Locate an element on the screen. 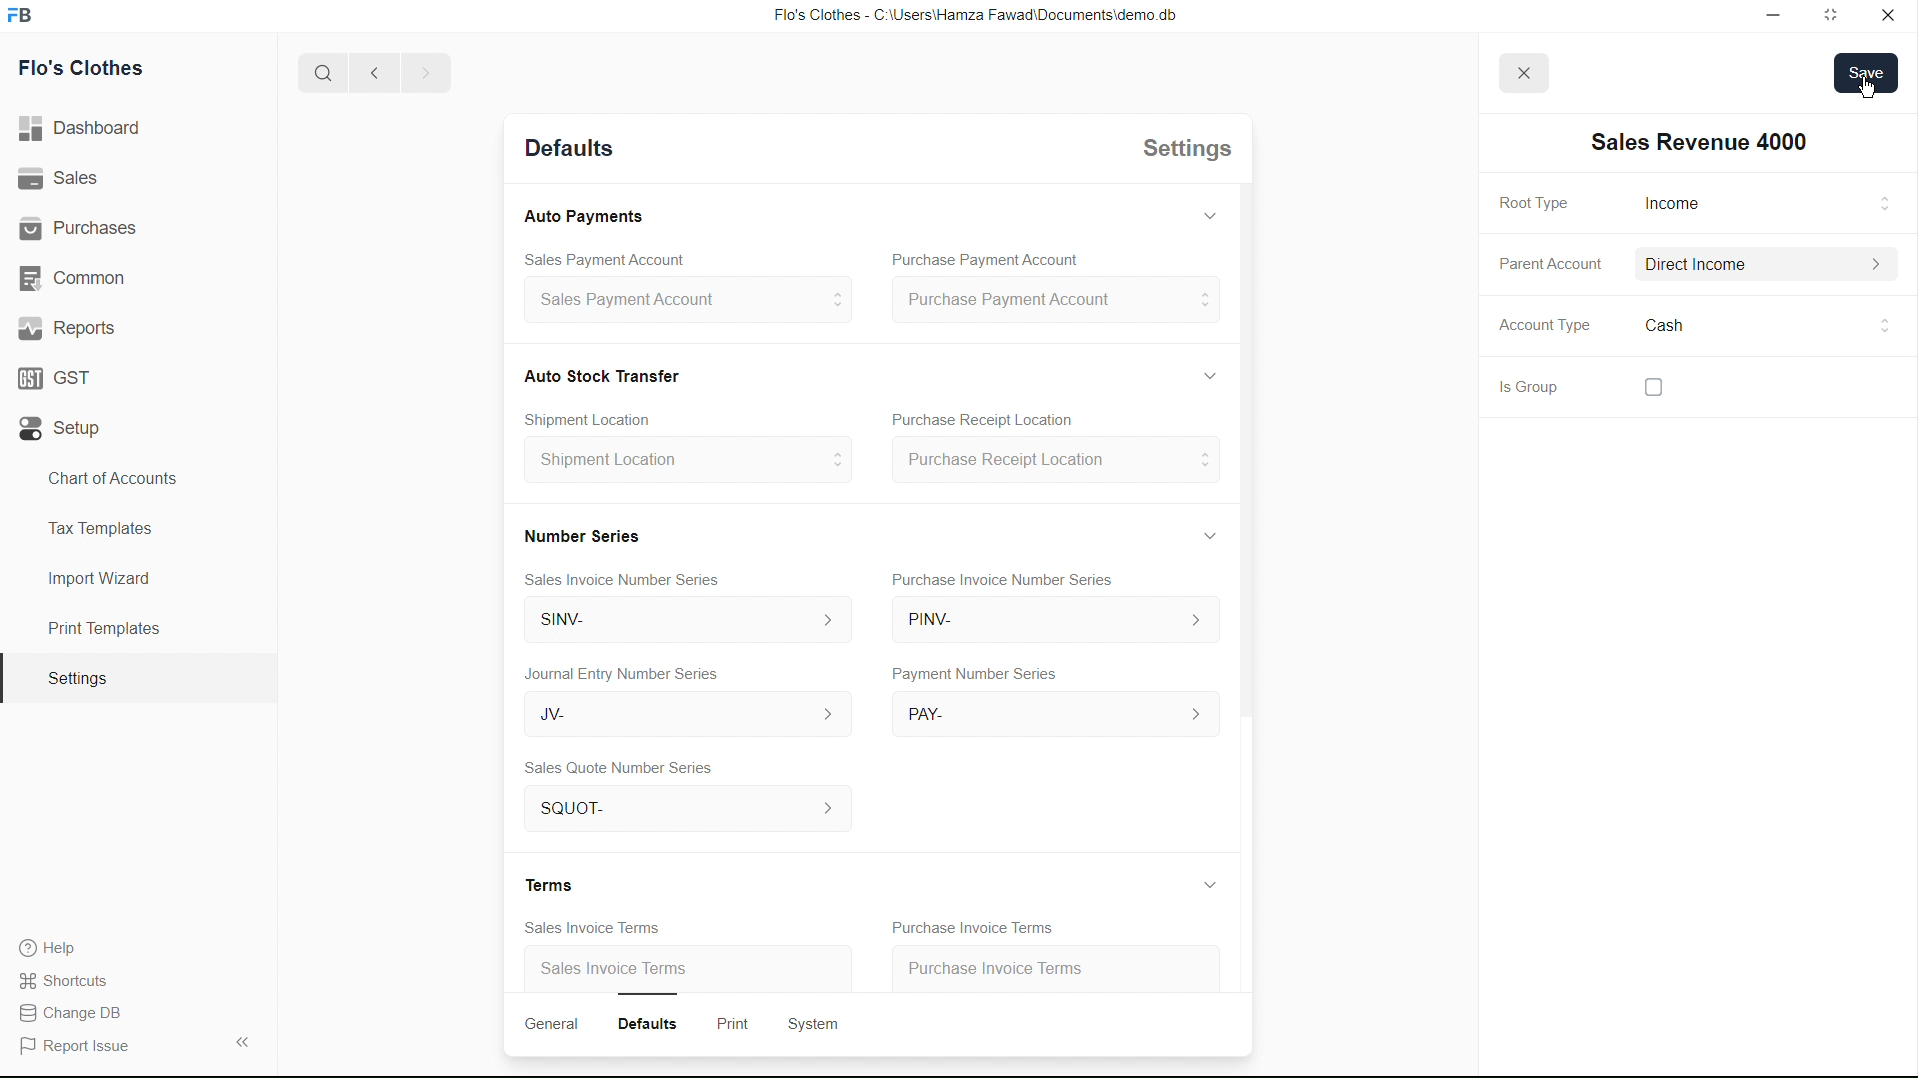 Image resolution: width=1918 pixels, height=1078 pixels.  is located at coordinates (1875, 206).